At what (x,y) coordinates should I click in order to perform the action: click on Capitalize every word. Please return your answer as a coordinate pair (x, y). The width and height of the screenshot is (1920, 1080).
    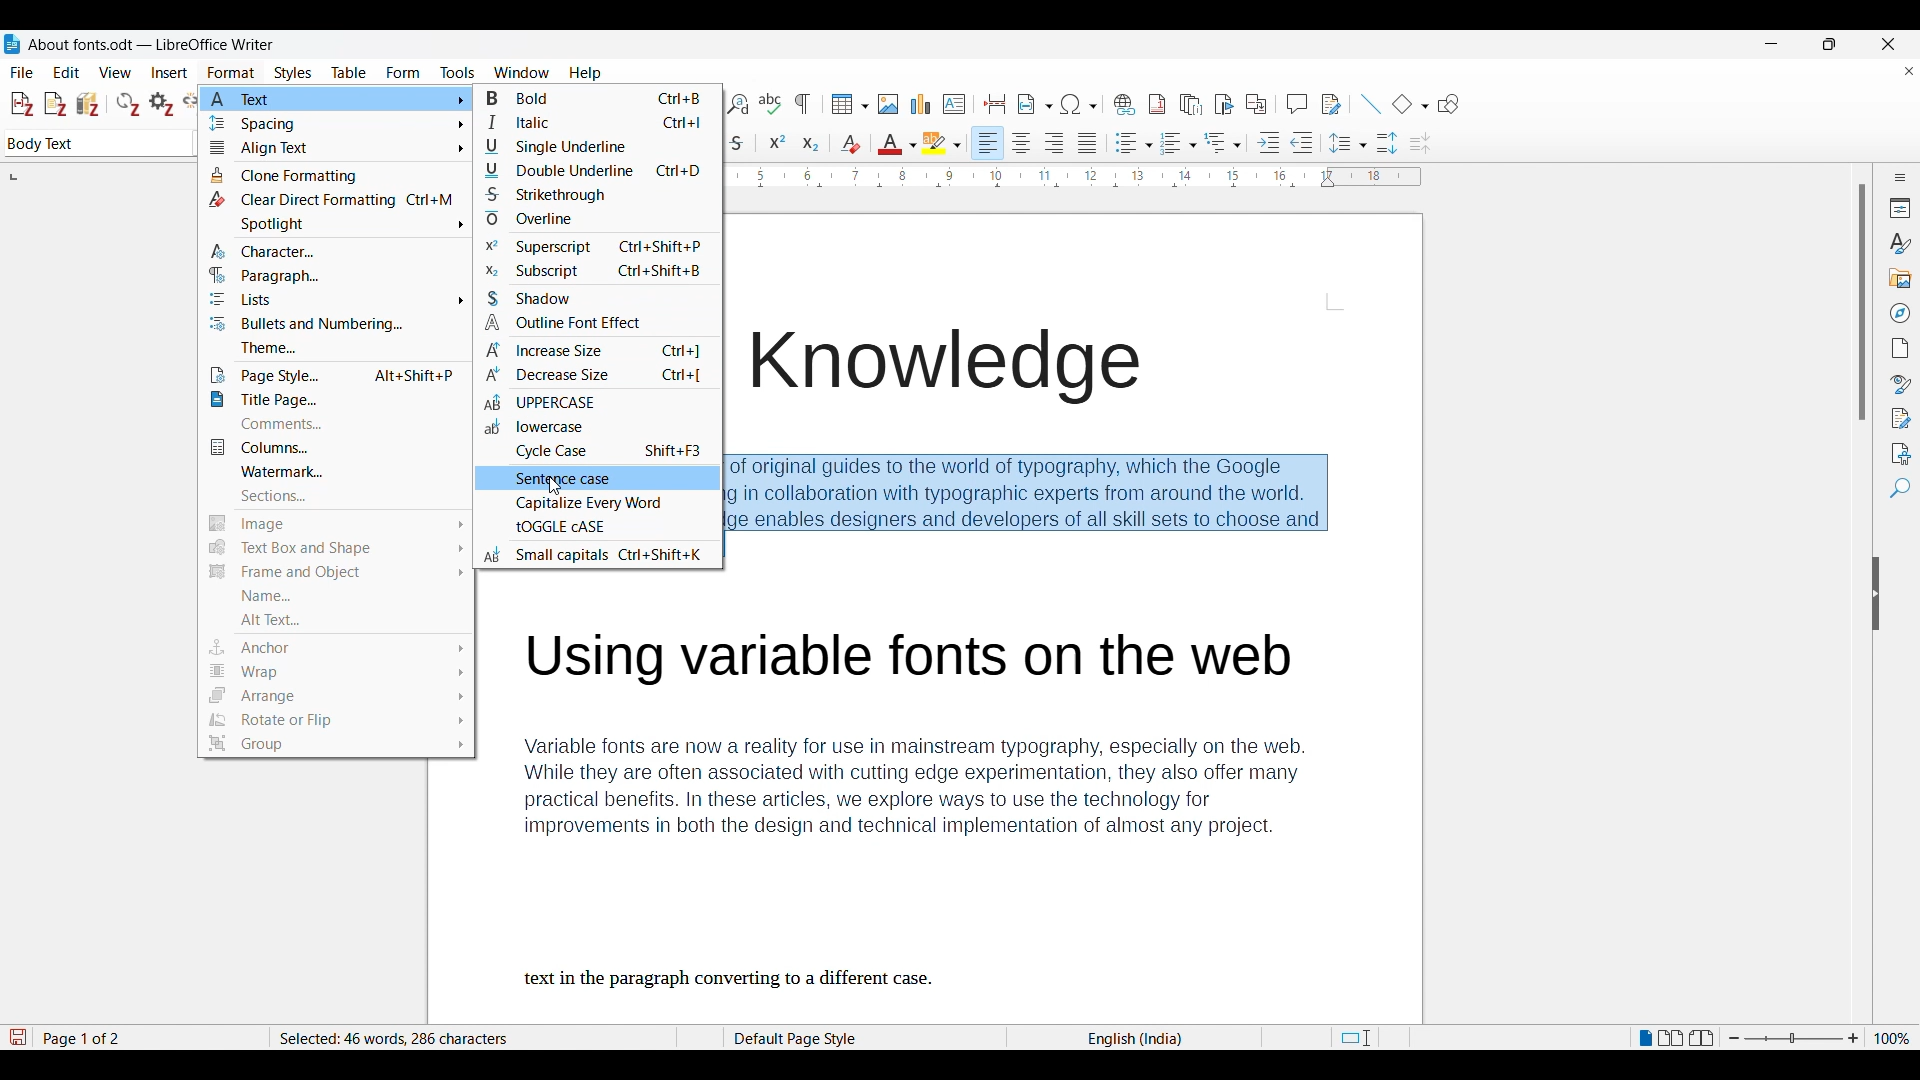
    Looking at the image, I should click on (597, 505).